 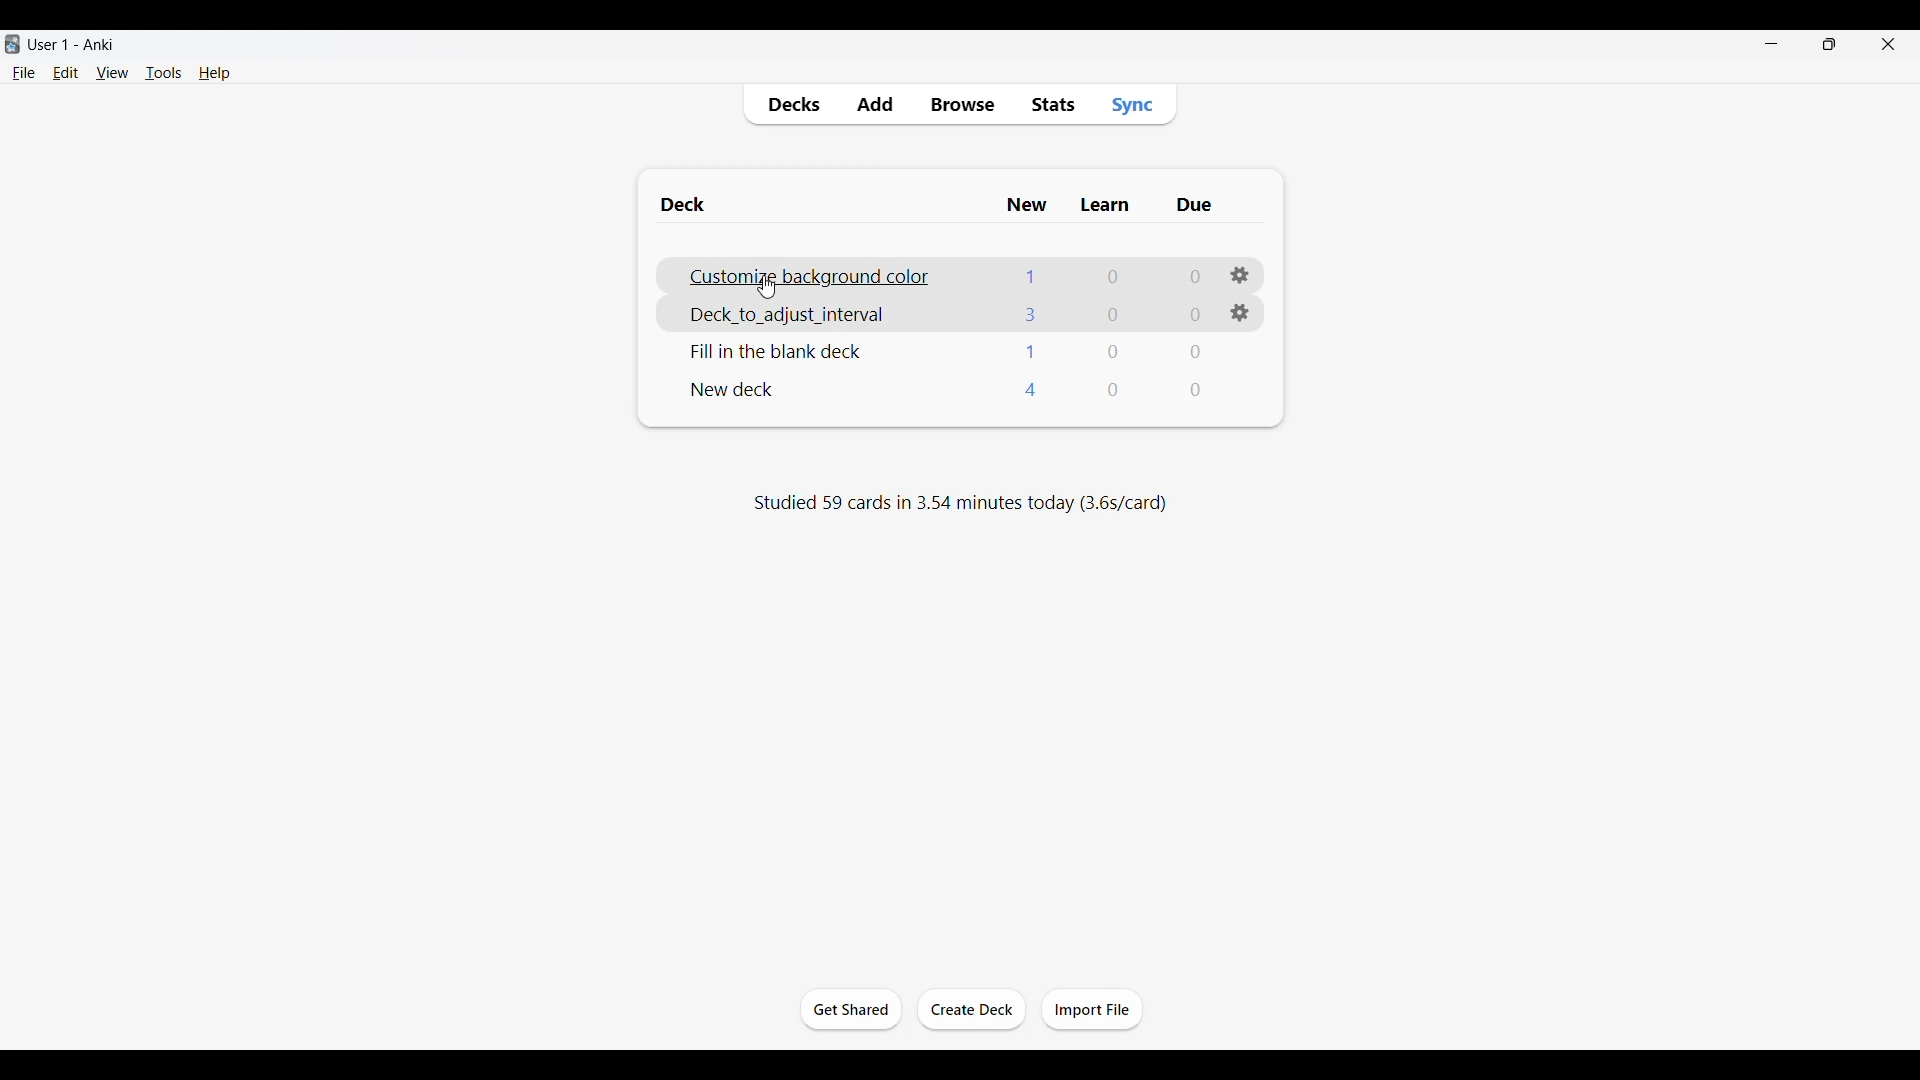 What do you see at coordinates (1240, 312) in the screenshot?
I see `Settings of respective deck` at bounding box center [1240, 312].